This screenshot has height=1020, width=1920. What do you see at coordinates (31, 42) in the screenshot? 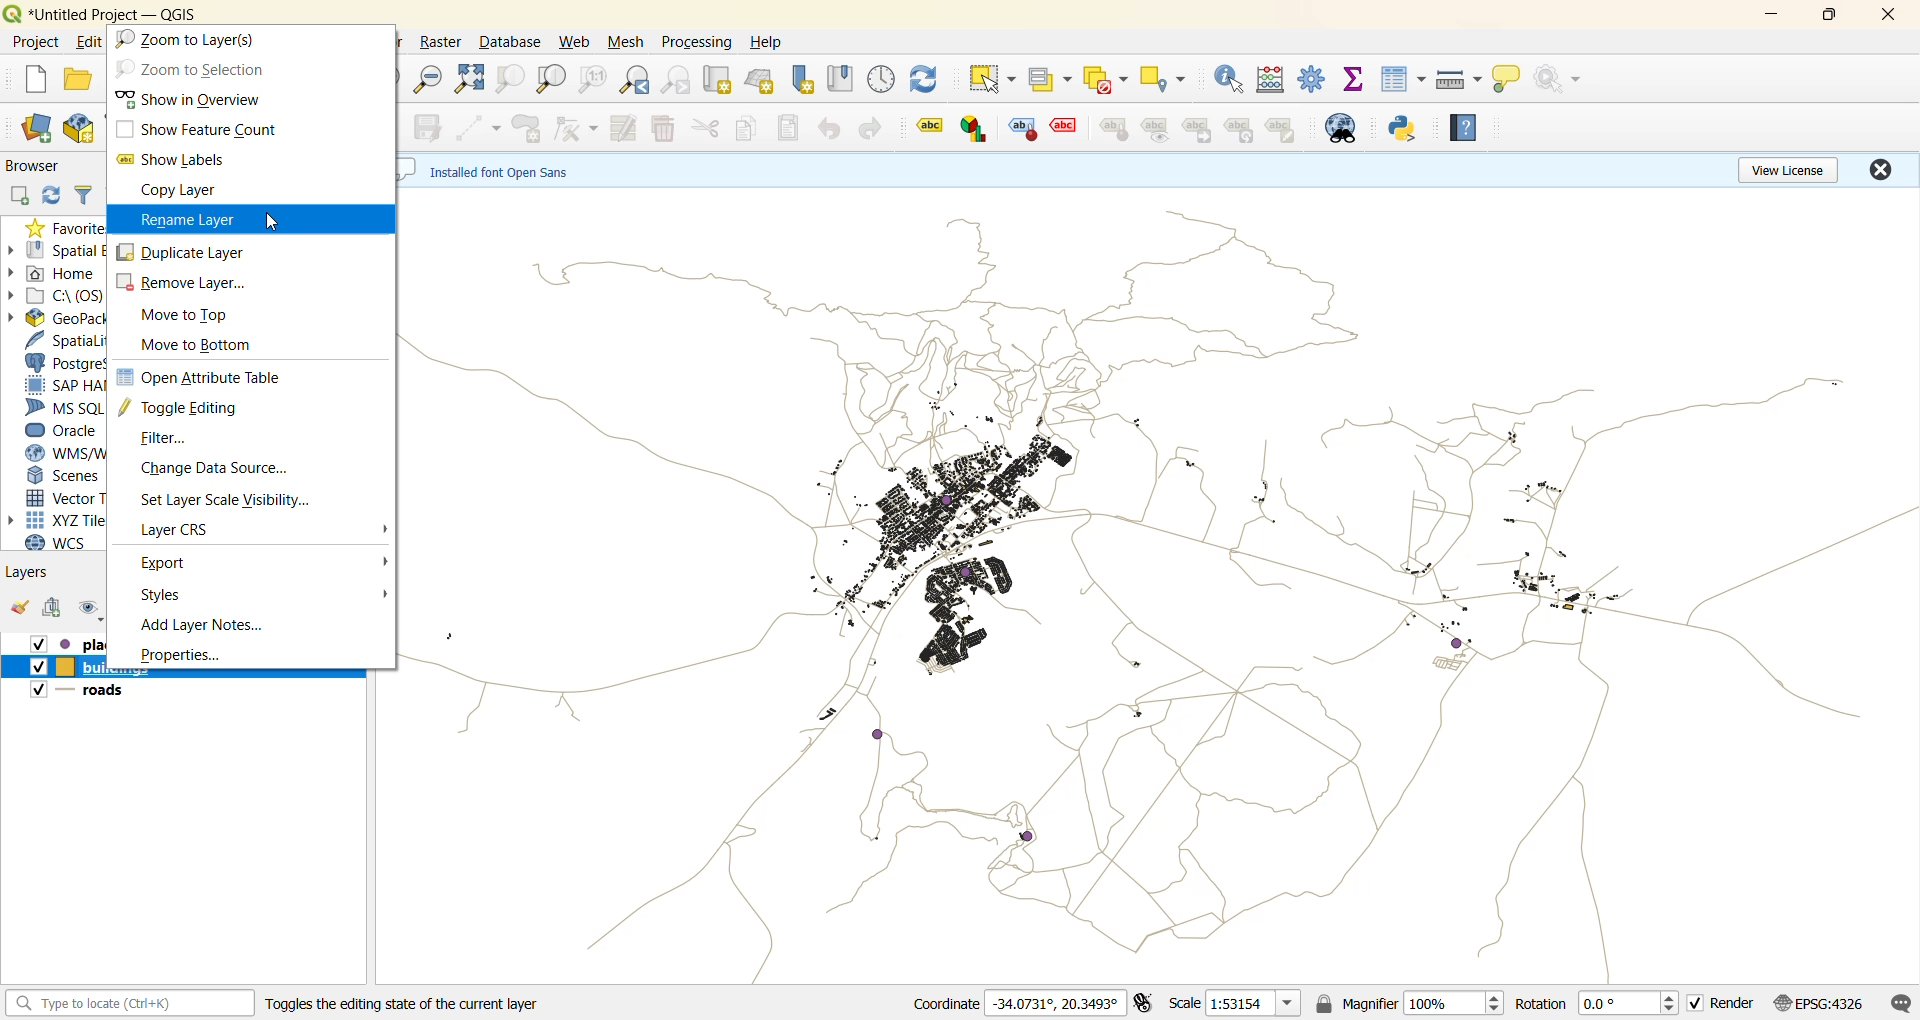
I see `project` at bounding box center [31, 42].